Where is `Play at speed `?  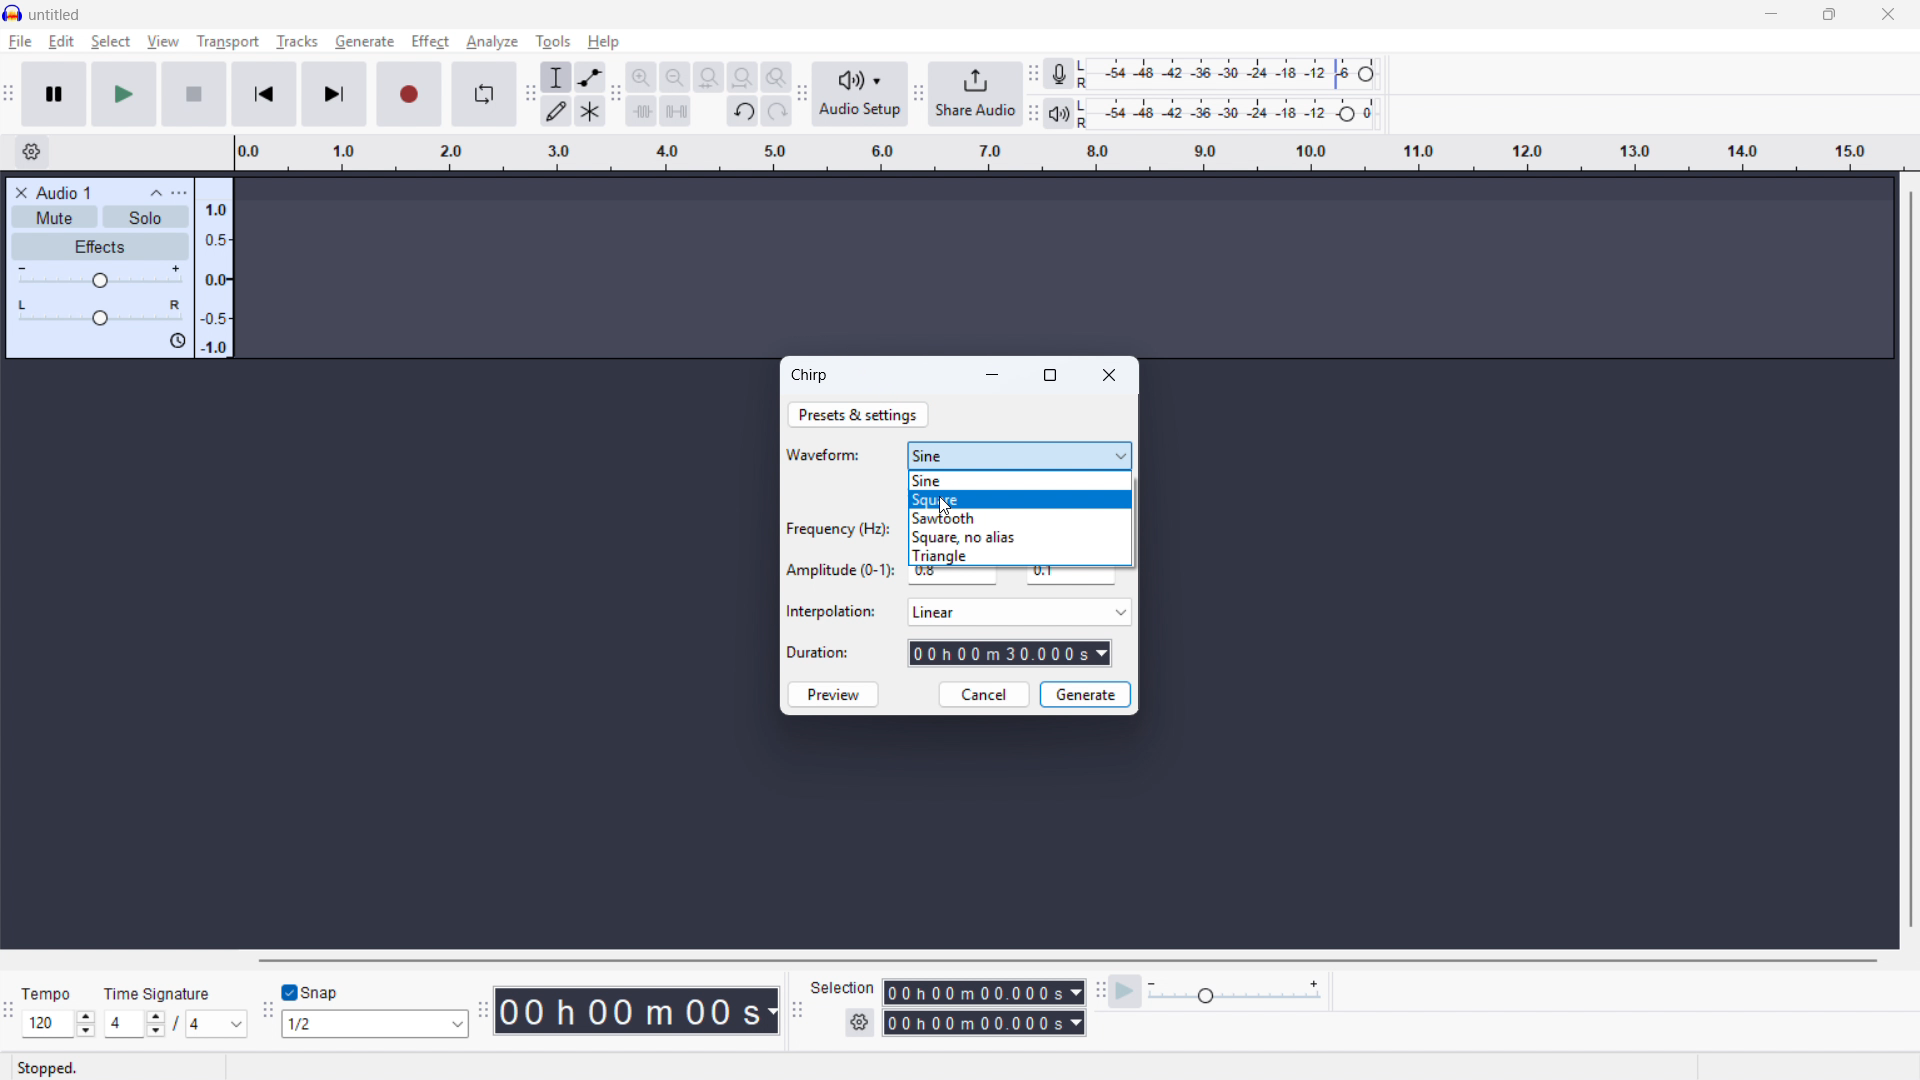
Play at speed  is located at coordinates (1126, 990).